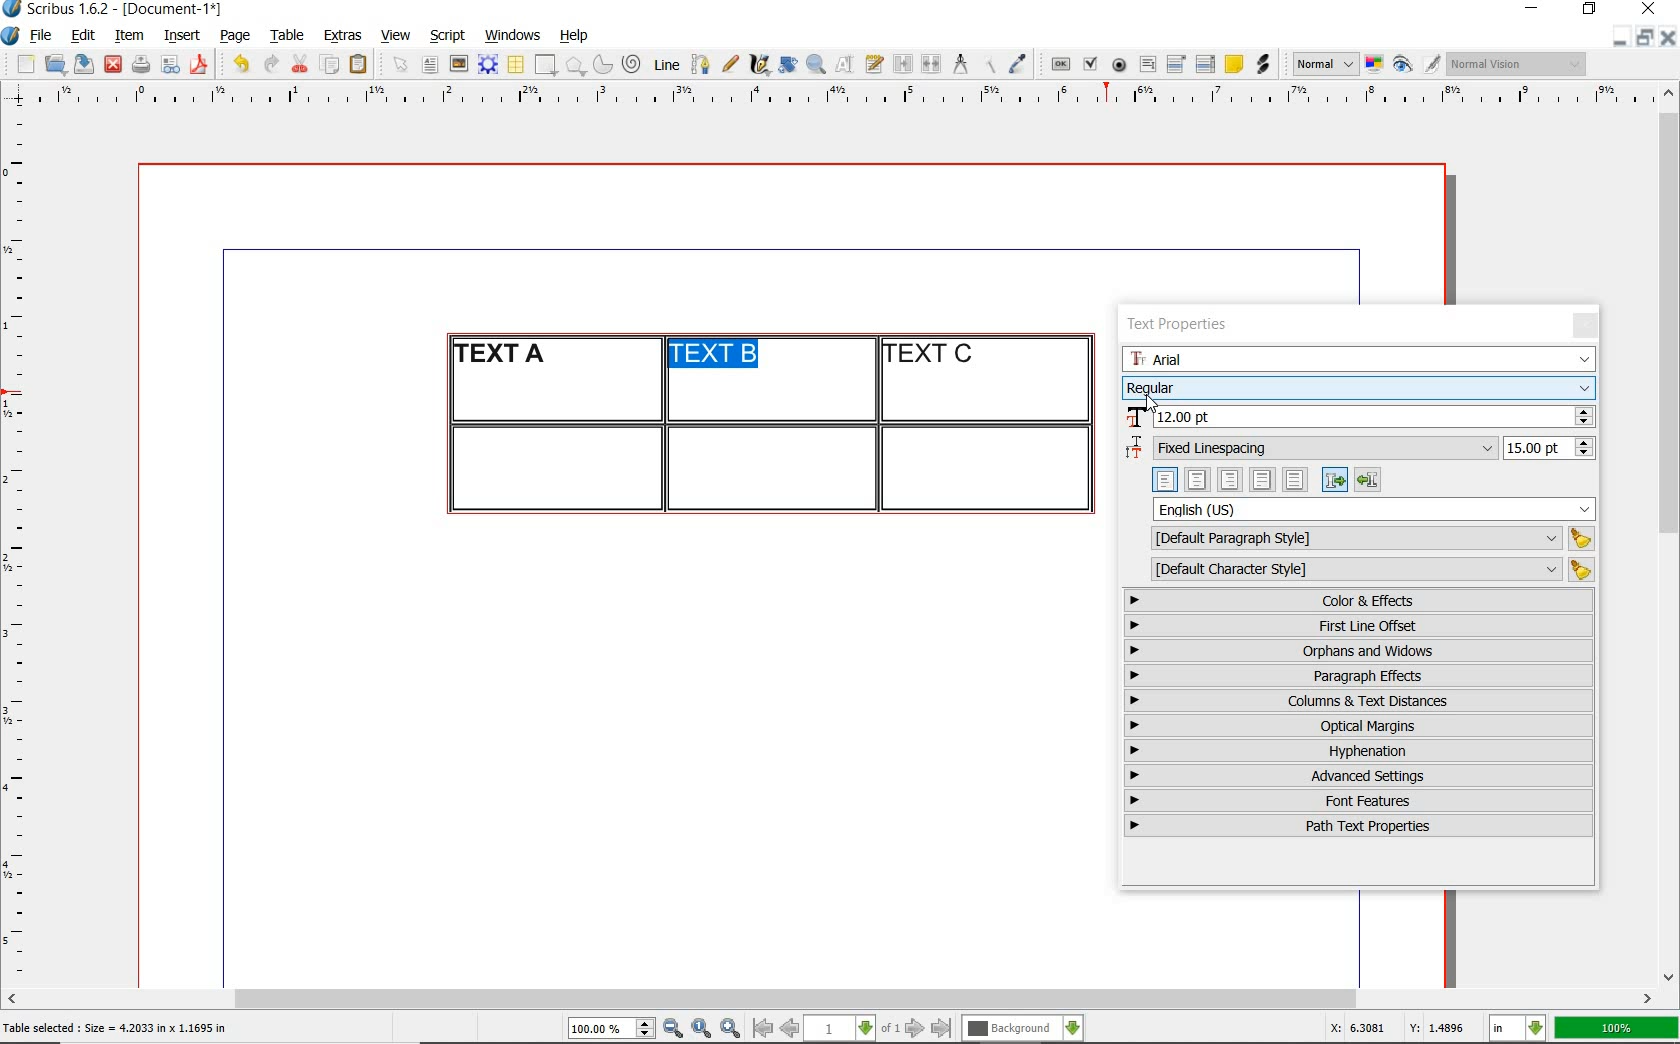  What do you see at coordinates (116, 1027) in the screenshot?
I see `Table selected : Size = 4.2033 in x 1.1695 in` at bounding box center [116, 1027].